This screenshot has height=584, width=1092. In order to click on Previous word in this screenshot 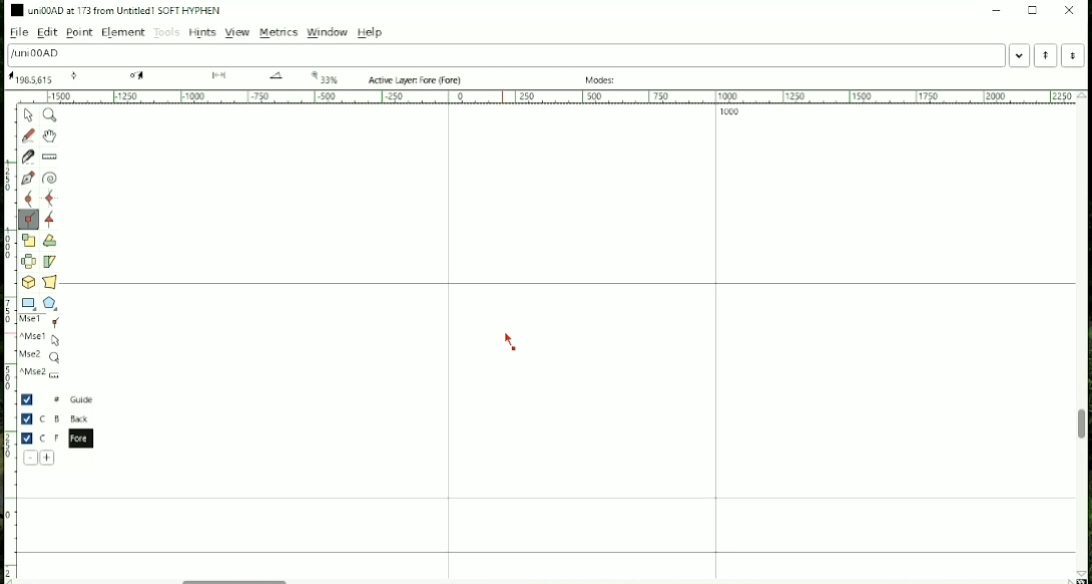, I will do `click(1045, 55)`.